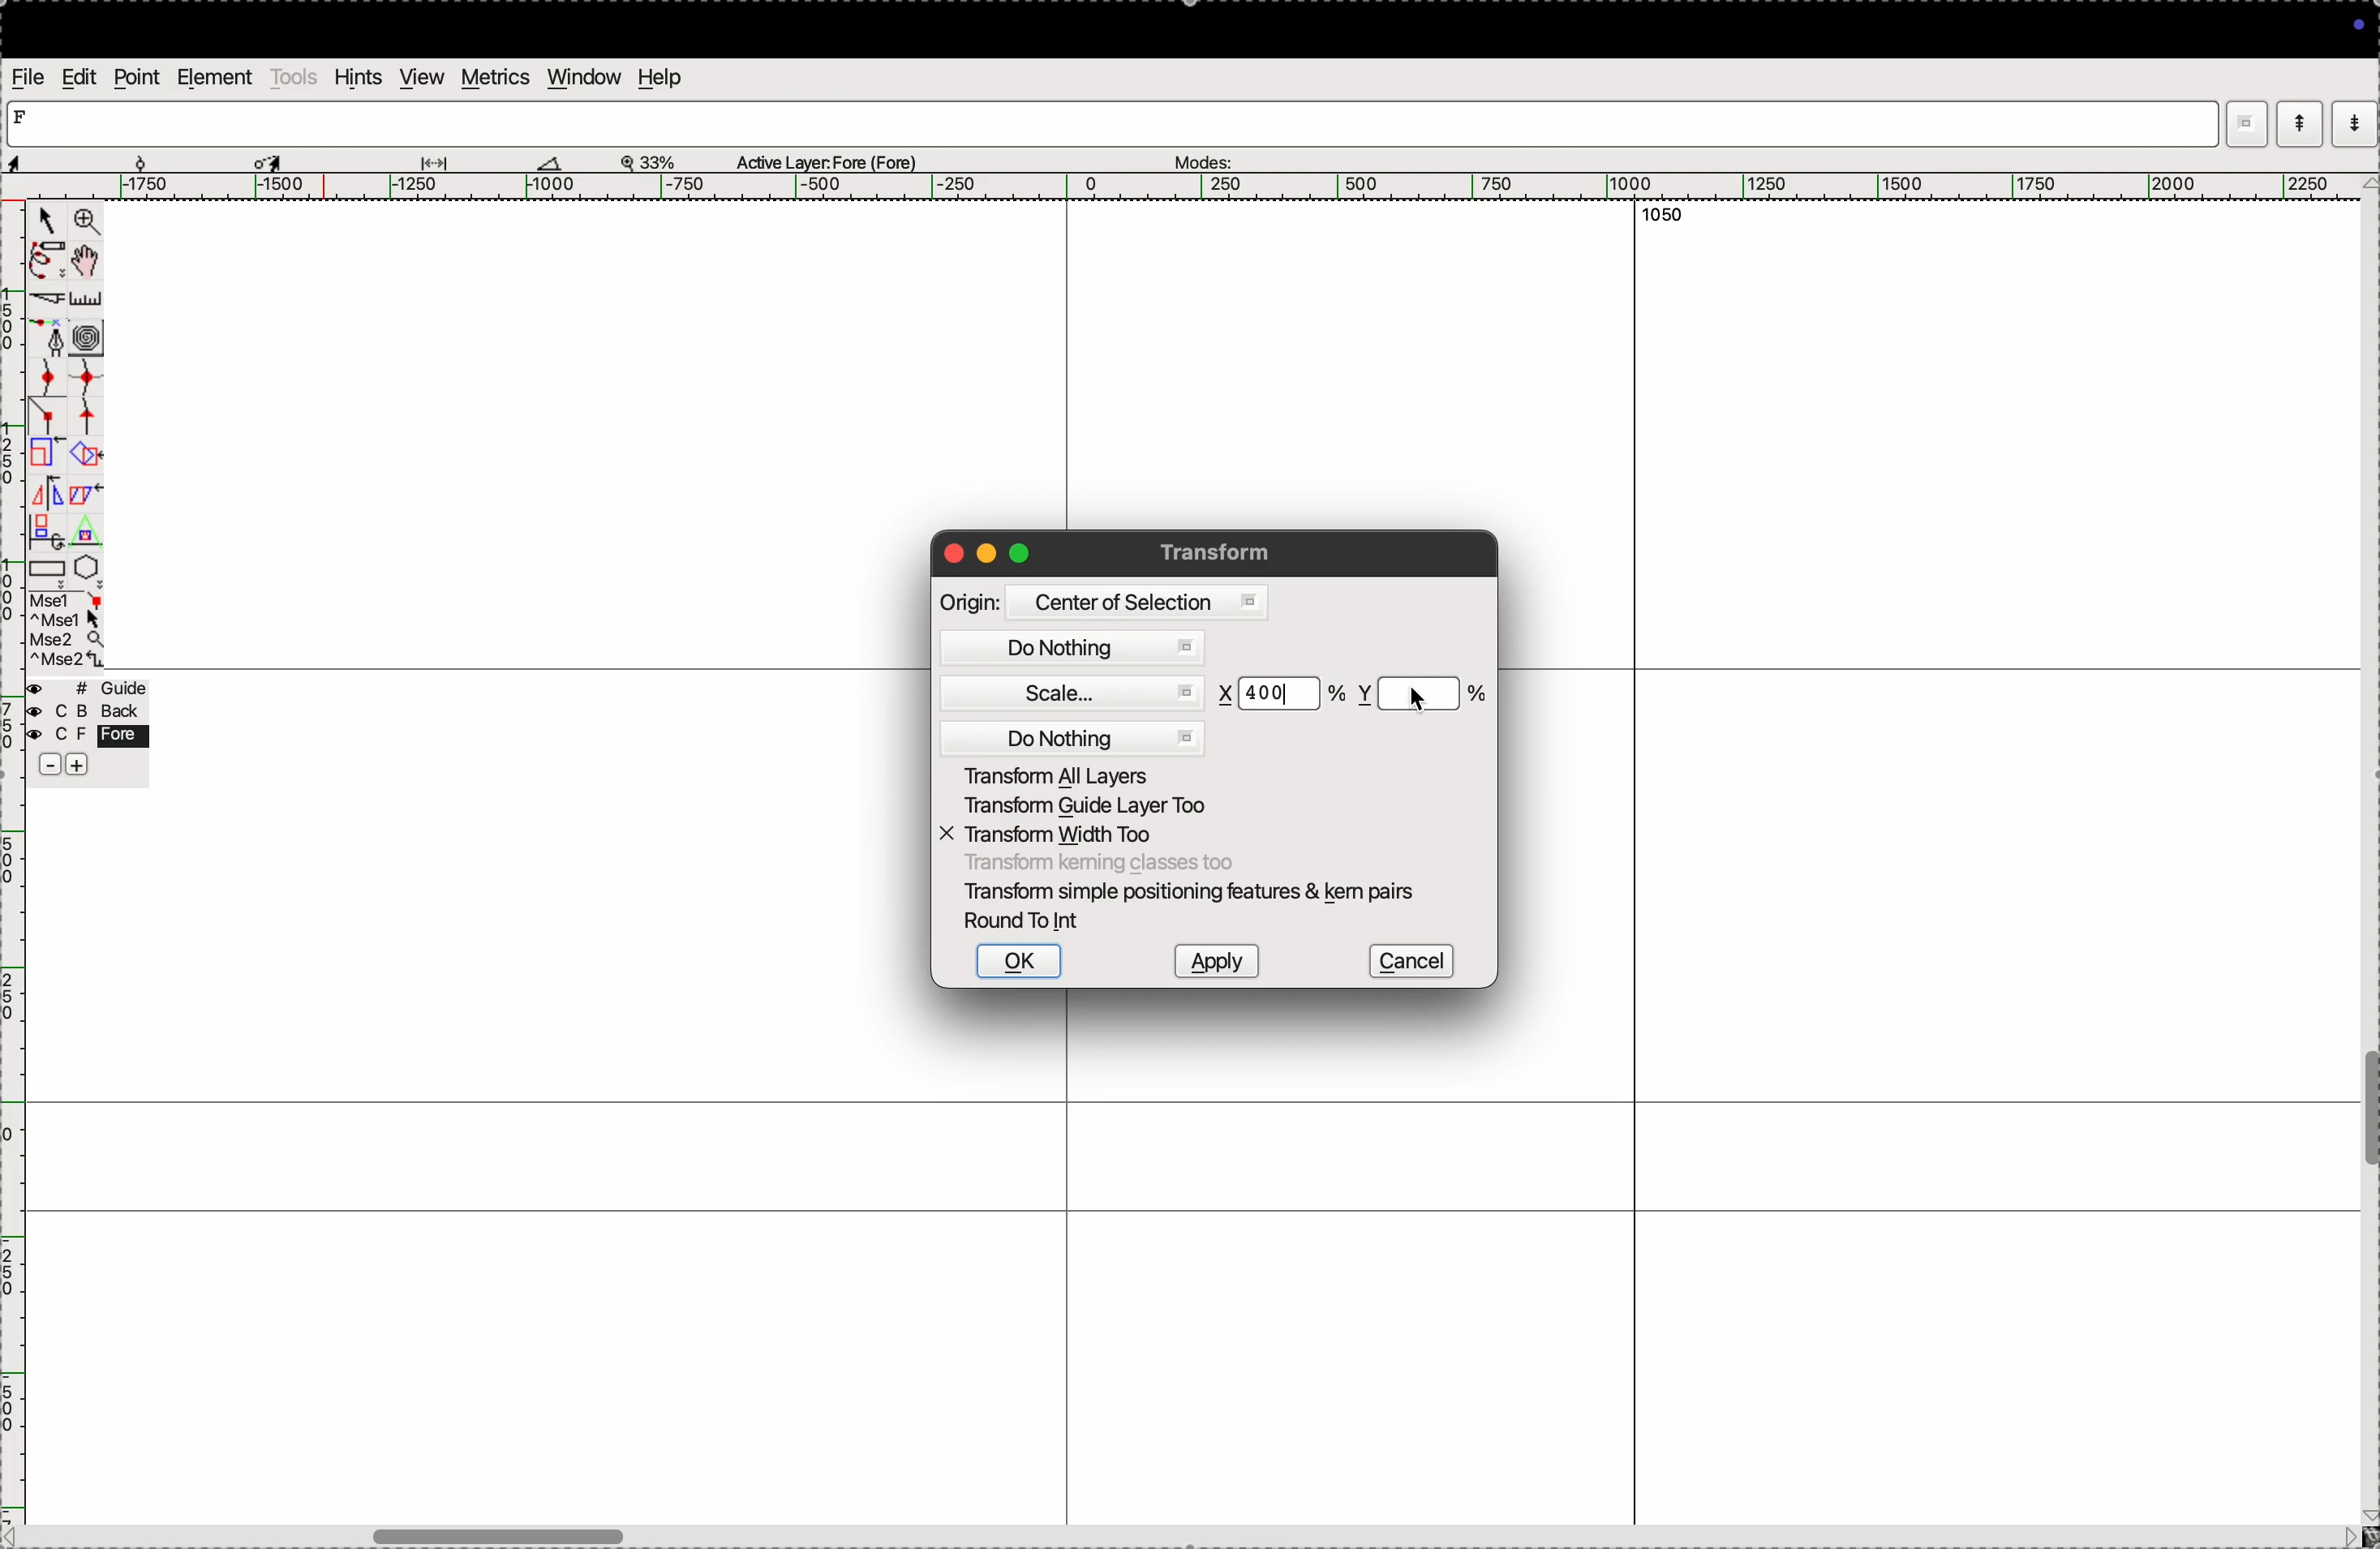 The image size is (2380, 1549). What do you see at coordinates (90, 737) in the screenshot?
I see `fore` at bounding box center [90, 737].